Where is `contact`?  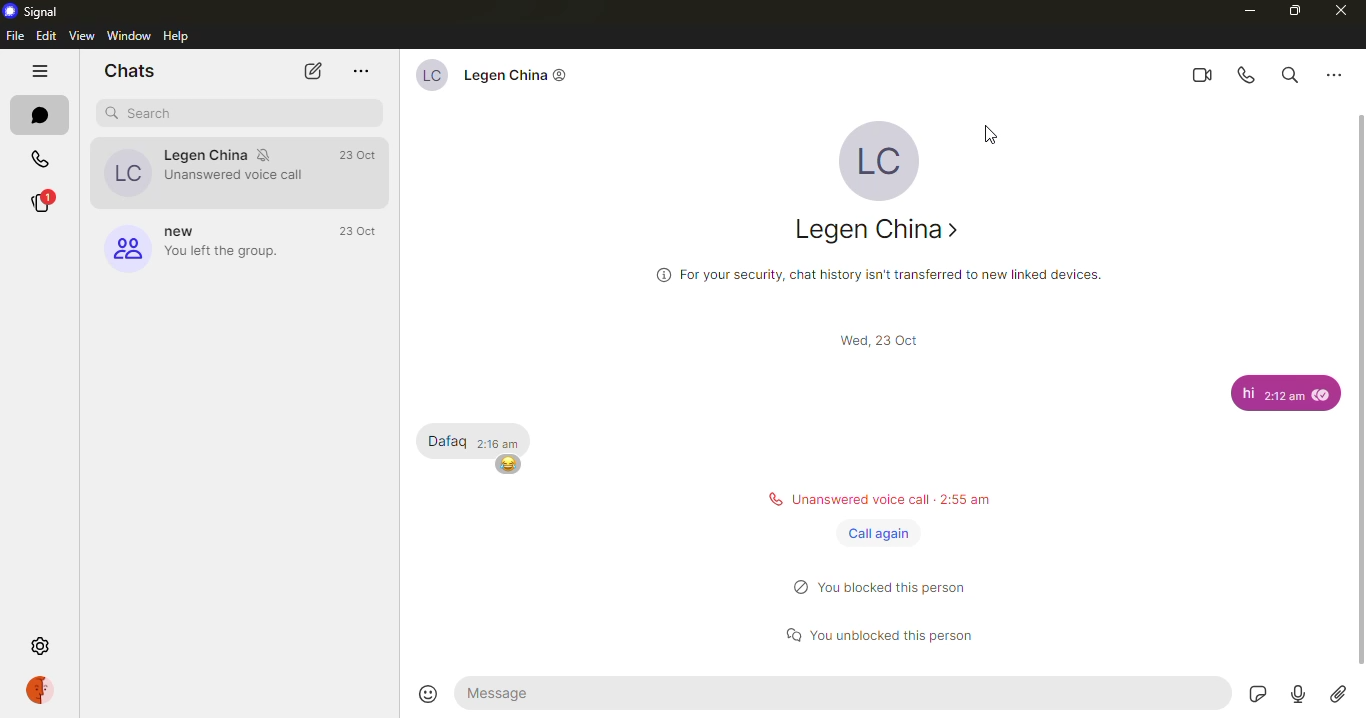 contact is located at coordinates (495, 79).